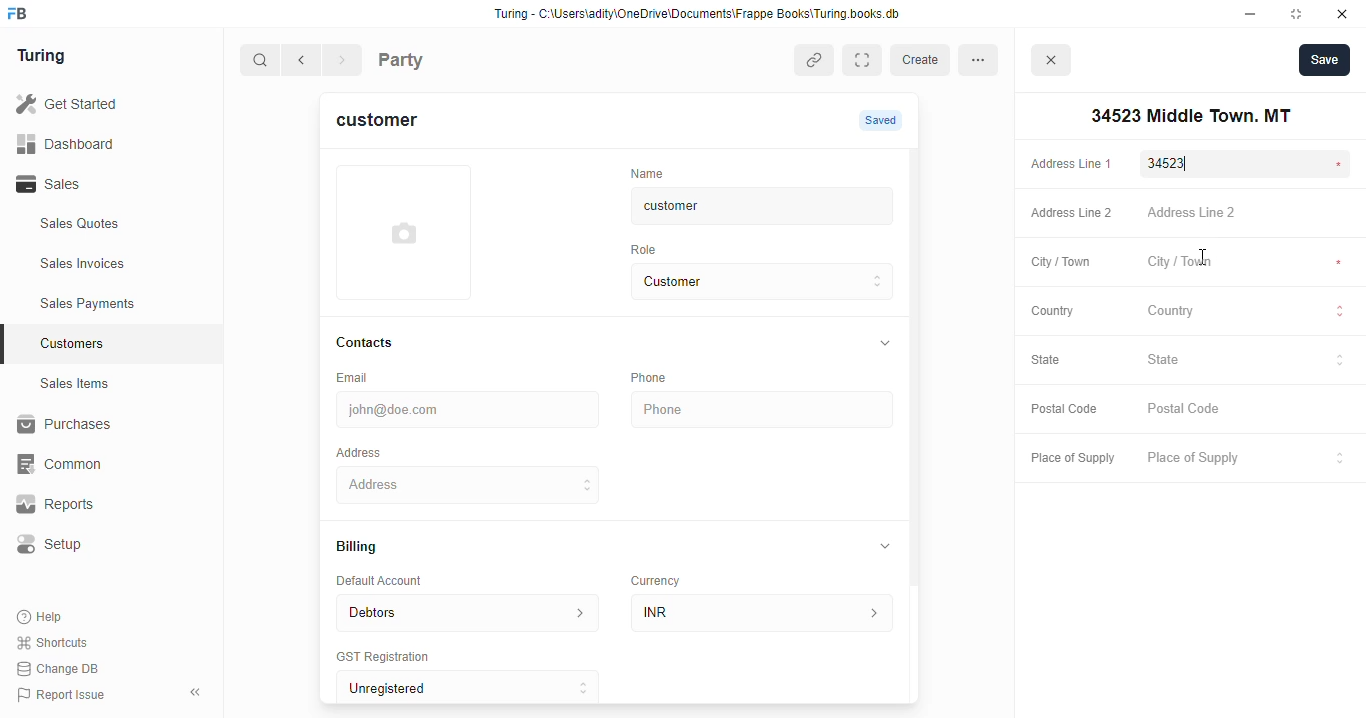 The image size is (1366, 718). What do you see at coordinates (1056, 361) in the screenshot?
I see `State` at bounding box center [1056, 361].